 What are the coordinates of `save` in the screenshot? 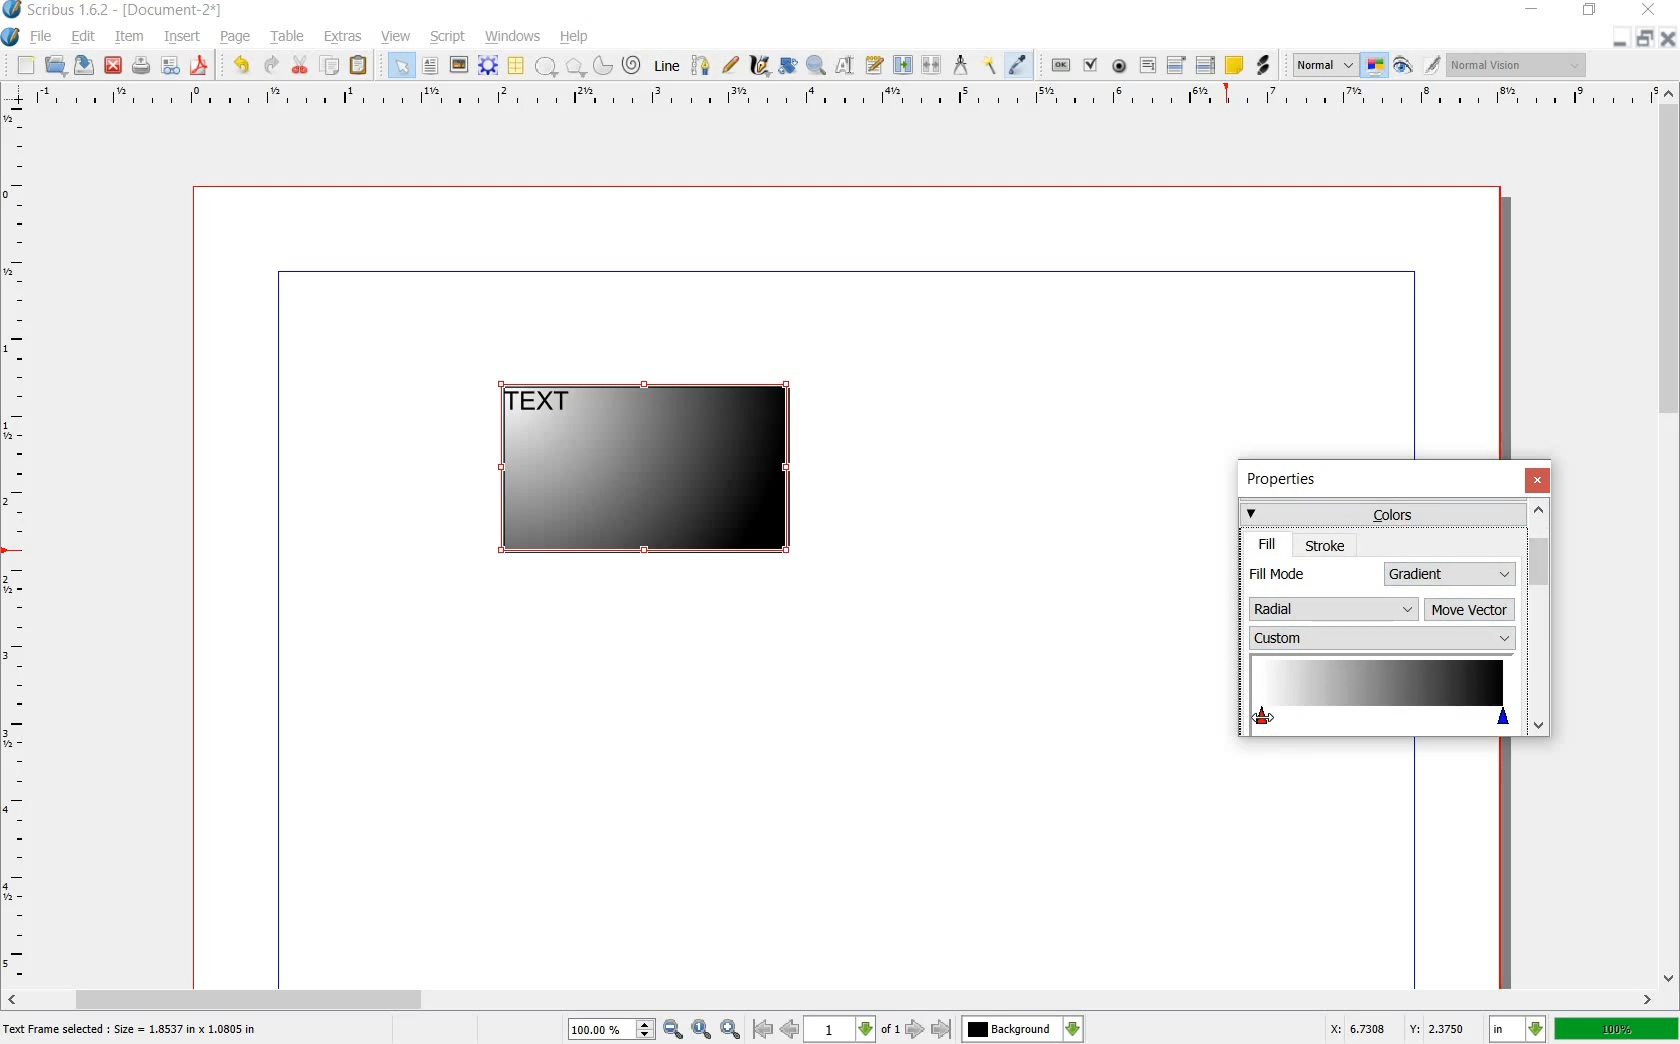 It's located at (86, 65).